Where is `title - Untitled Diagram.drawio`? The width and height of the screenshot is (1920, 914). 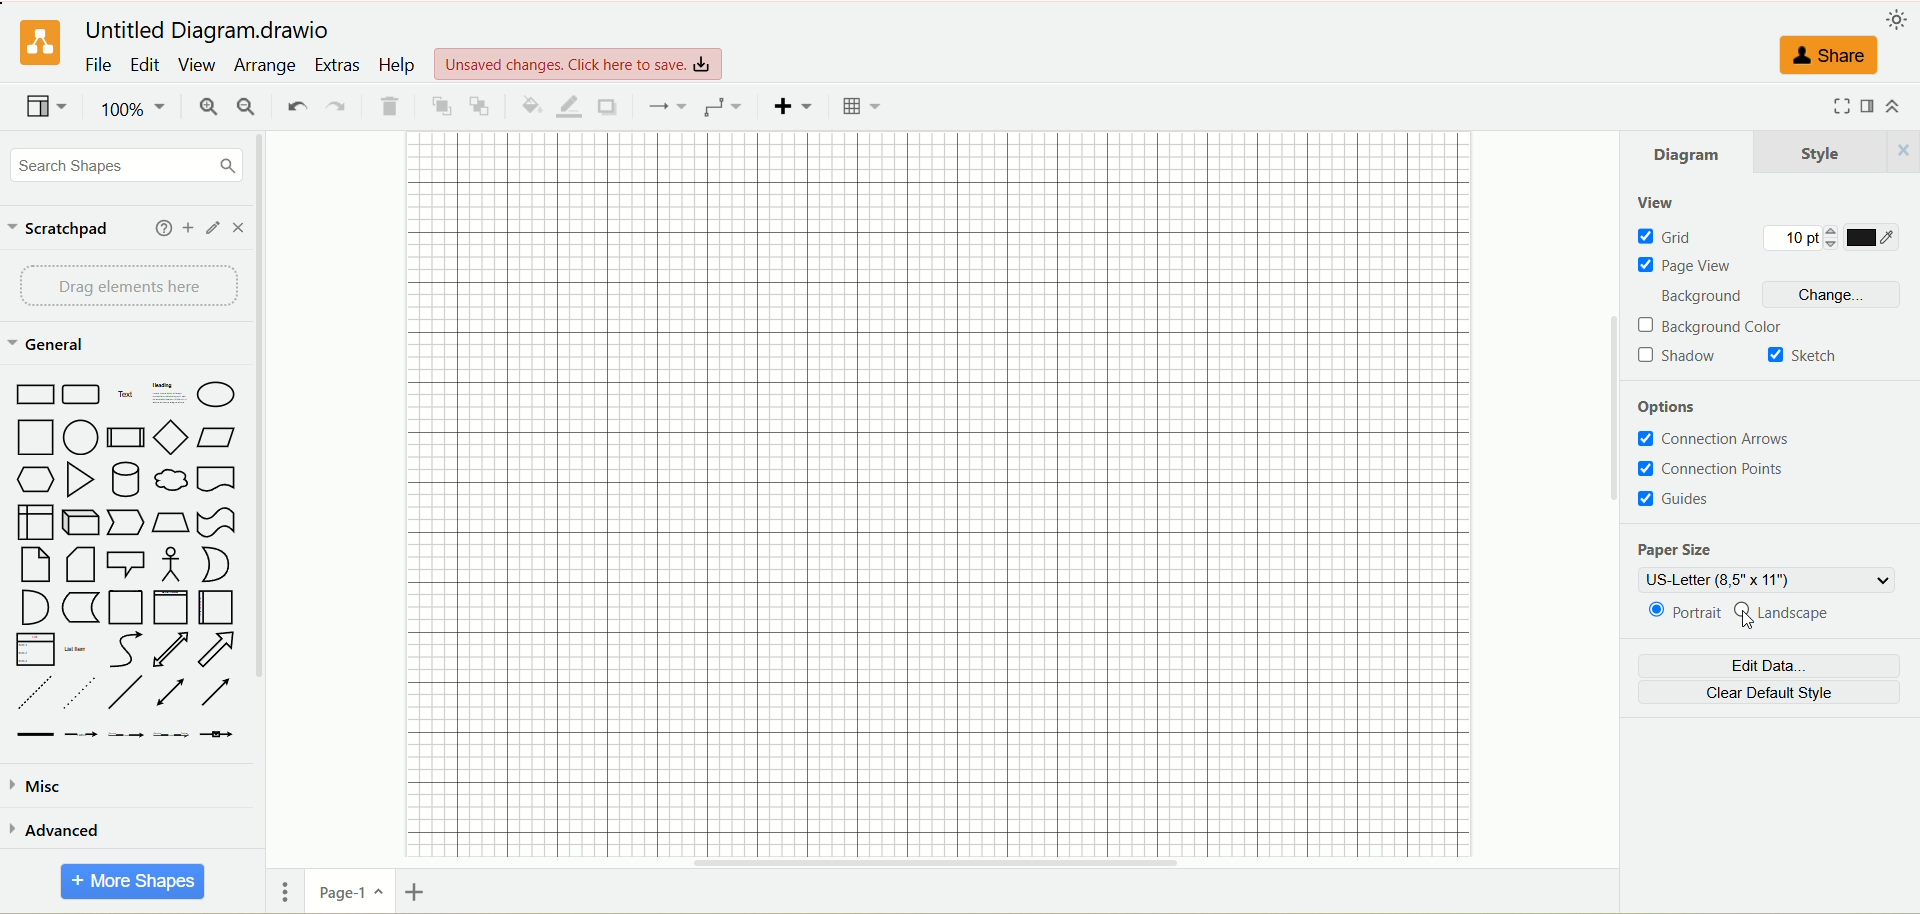 title - Untitled Diagram.drawio is located at coordinates (206, 30).